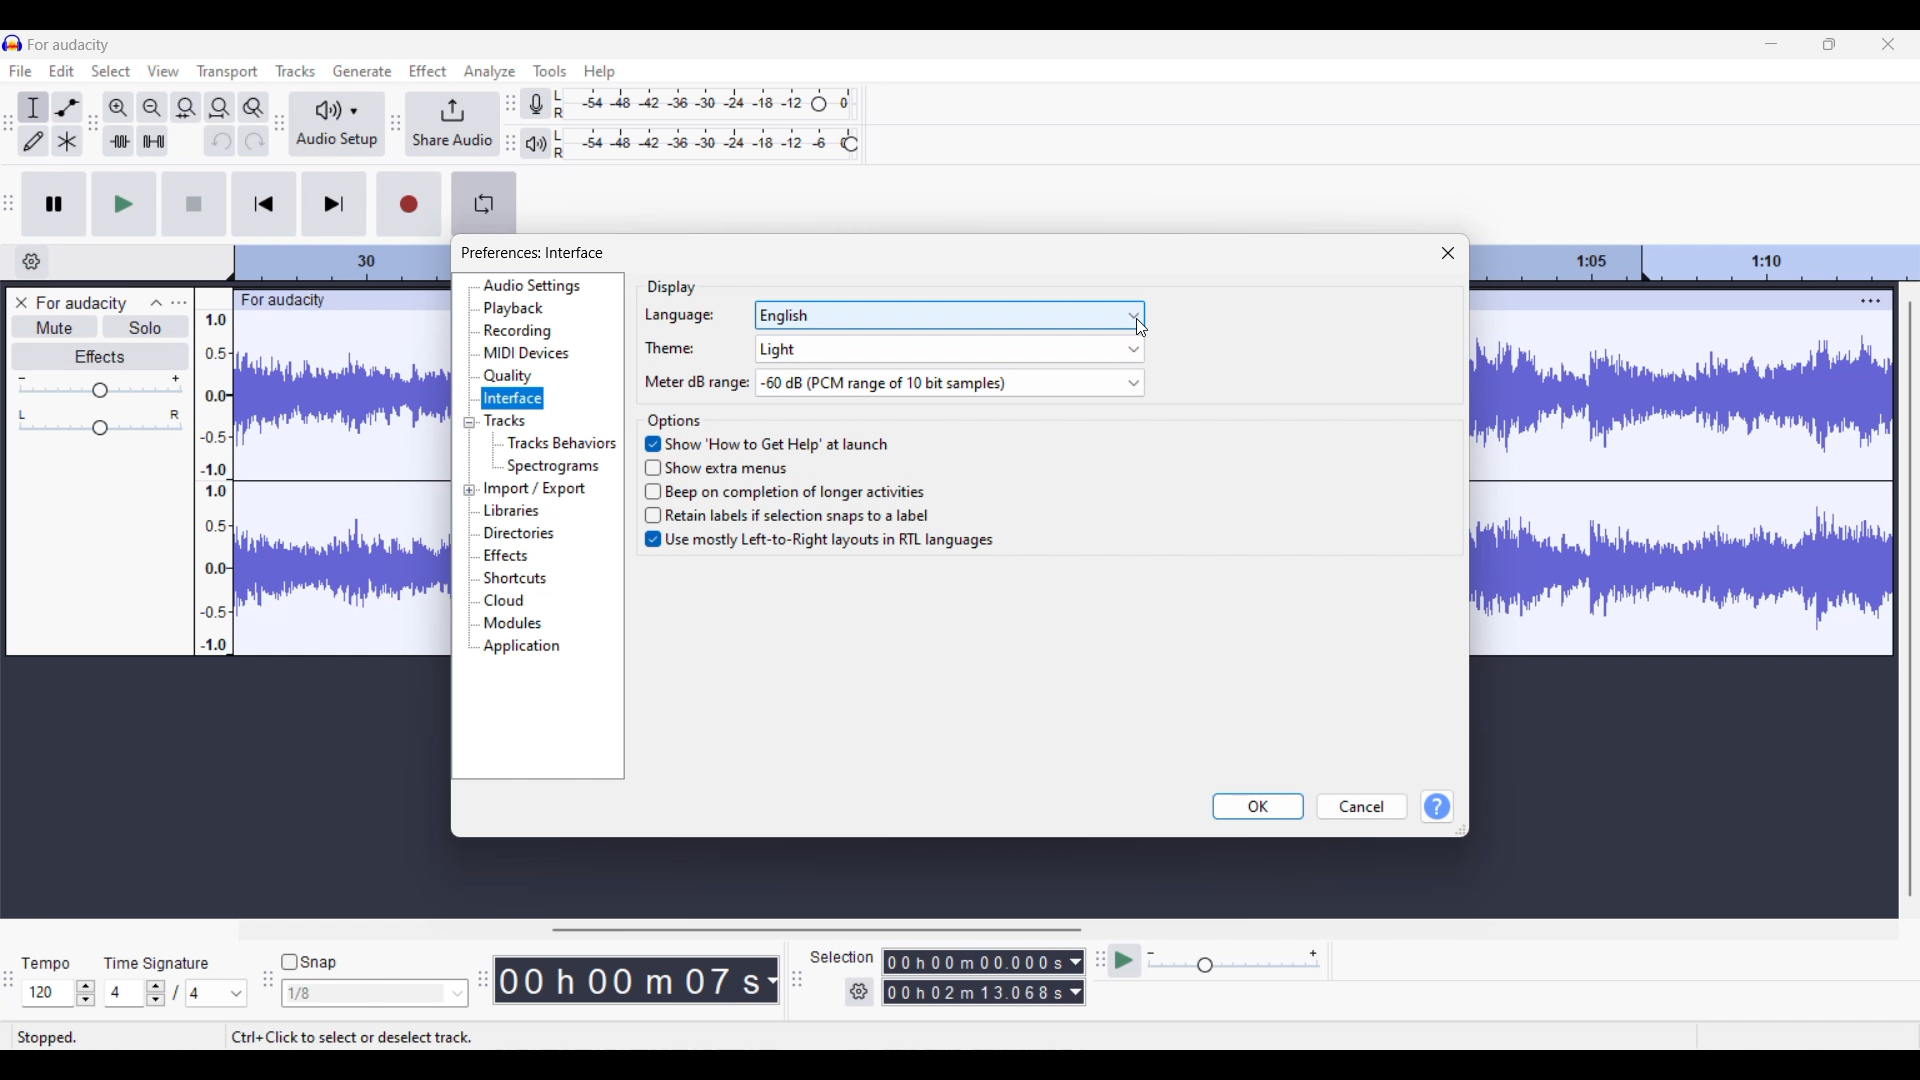 The width and height of the screenshot is (1920, 1080). Describe the element at coordinates (50, 1035) in the screenshot. I see `stopped` at that location.